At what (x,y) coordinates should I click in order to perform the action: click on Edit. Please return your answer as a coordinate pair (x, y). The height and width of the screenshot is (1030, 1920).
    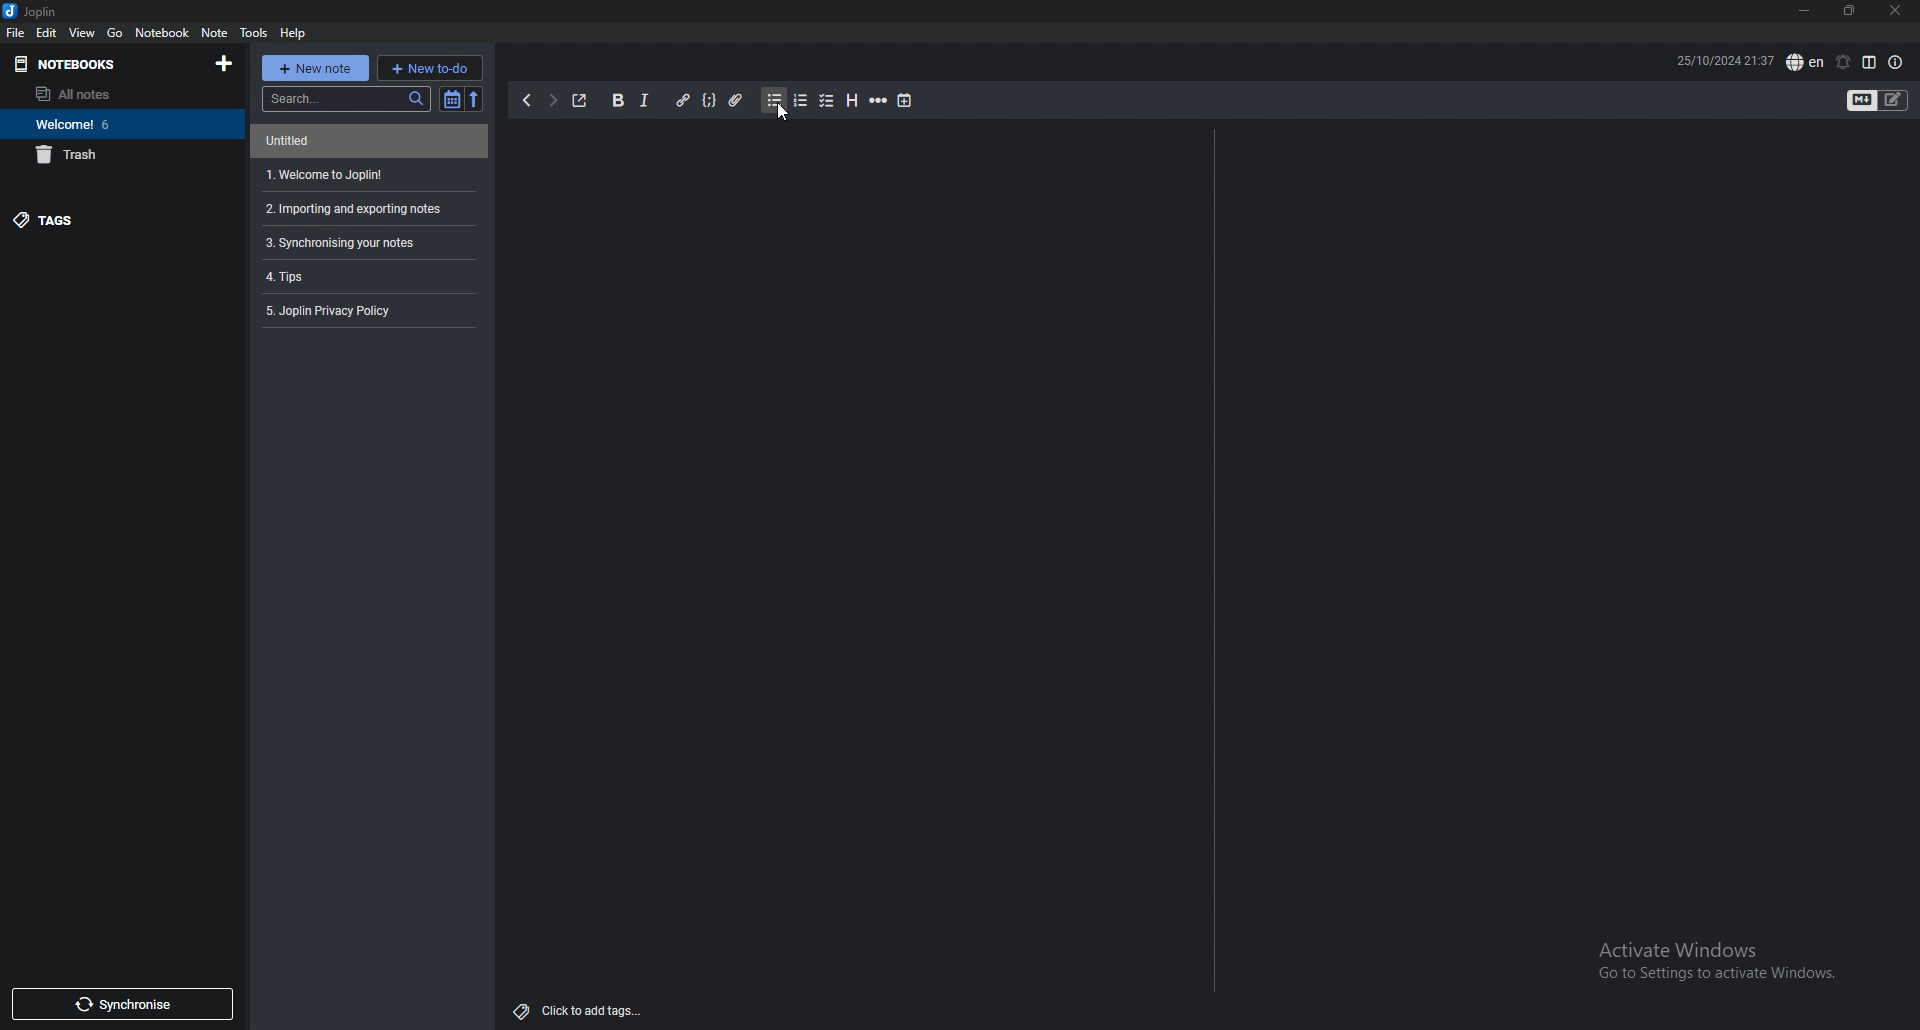
    Looking at the image, I should click on (48, 30).